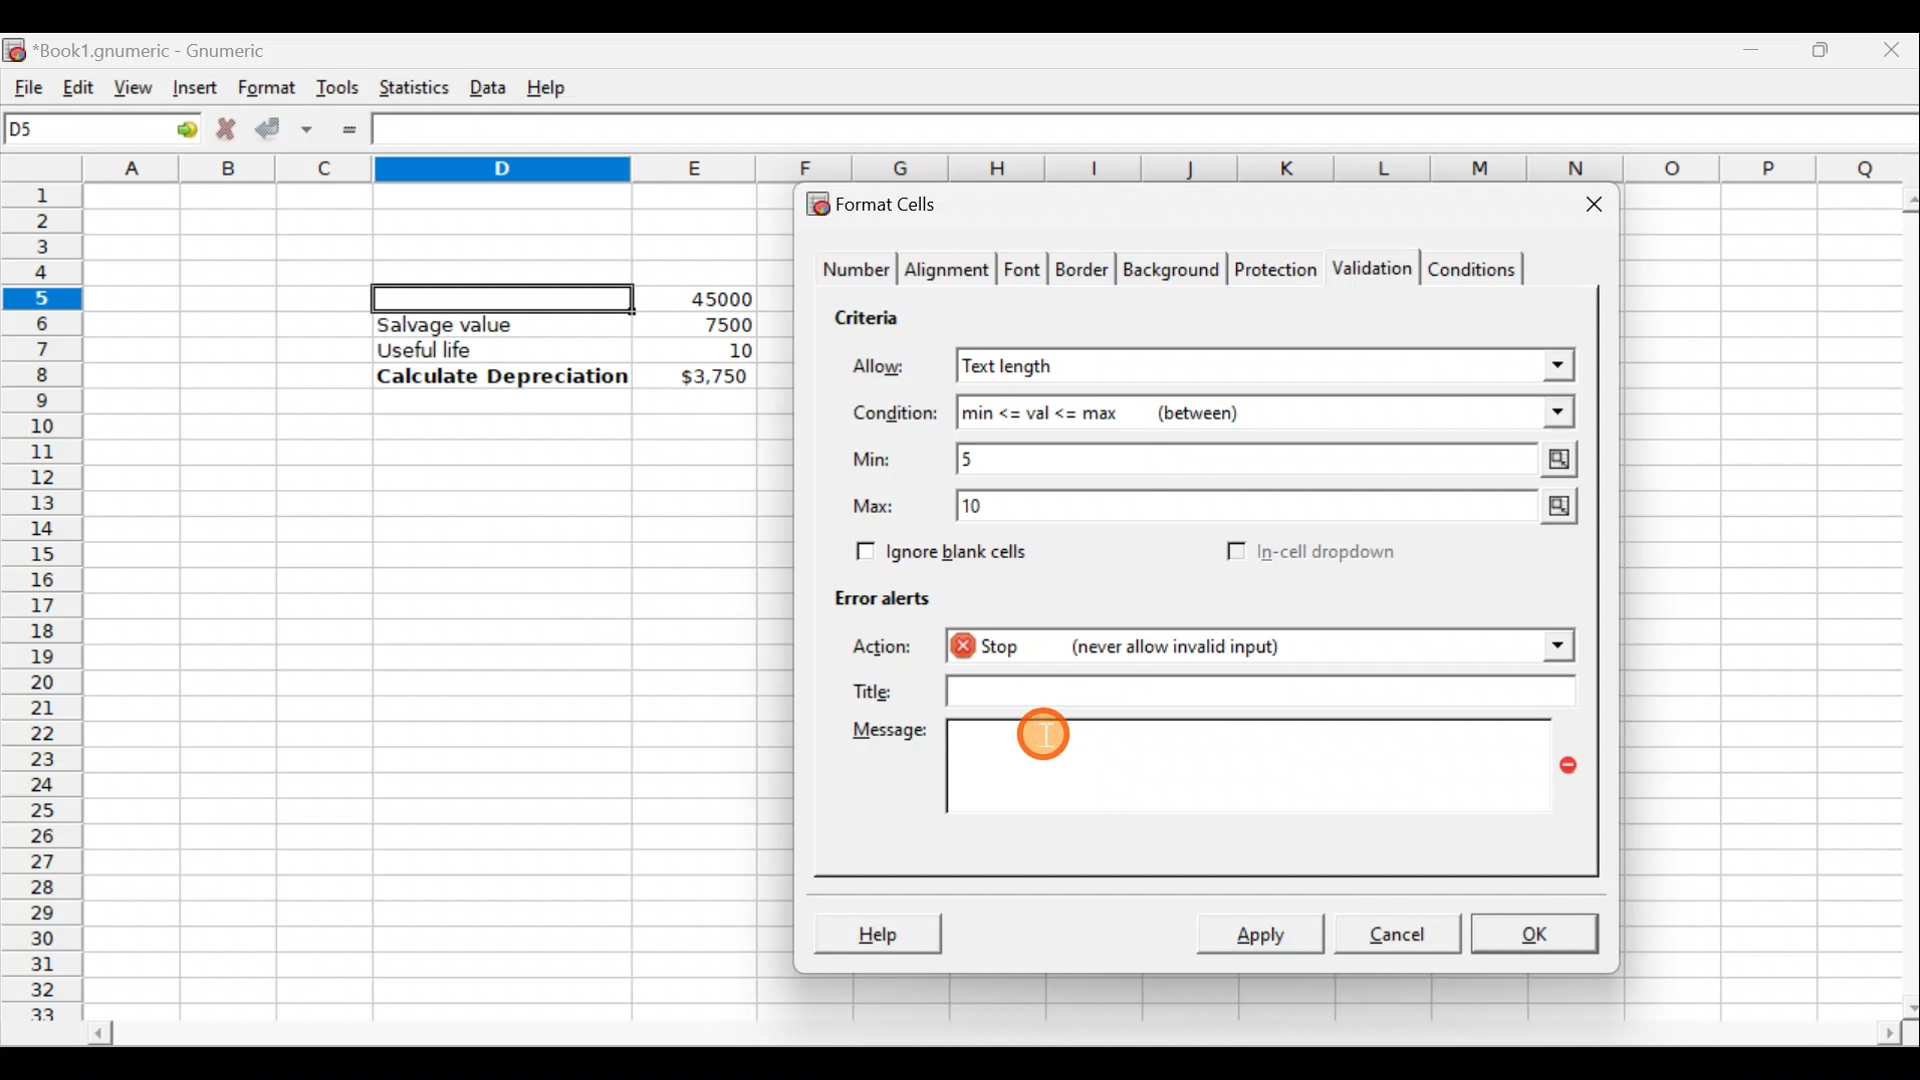 This screenshot has height=1080, width=1920. Describe the element at coordinates (872, 594) in the screenshot. I see `Error alerts` at that location.